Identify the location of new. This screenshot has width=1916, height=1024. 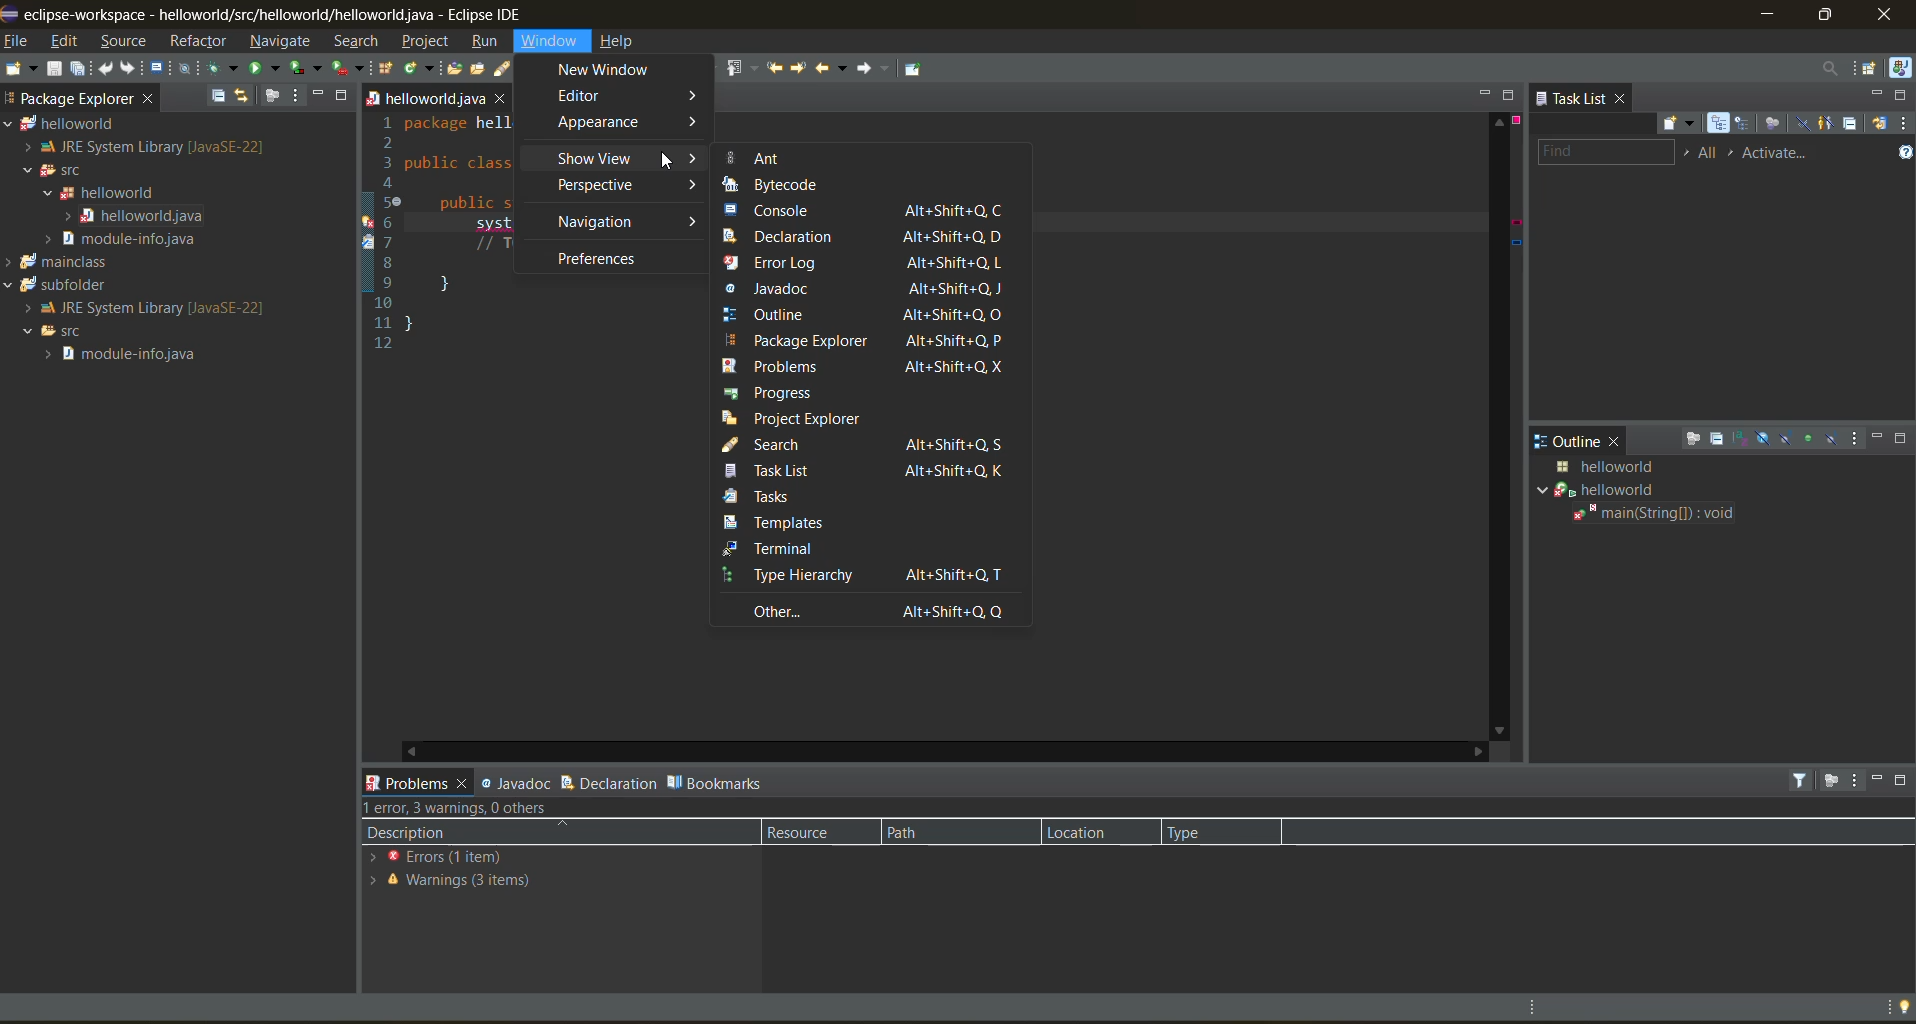
(27, 70).